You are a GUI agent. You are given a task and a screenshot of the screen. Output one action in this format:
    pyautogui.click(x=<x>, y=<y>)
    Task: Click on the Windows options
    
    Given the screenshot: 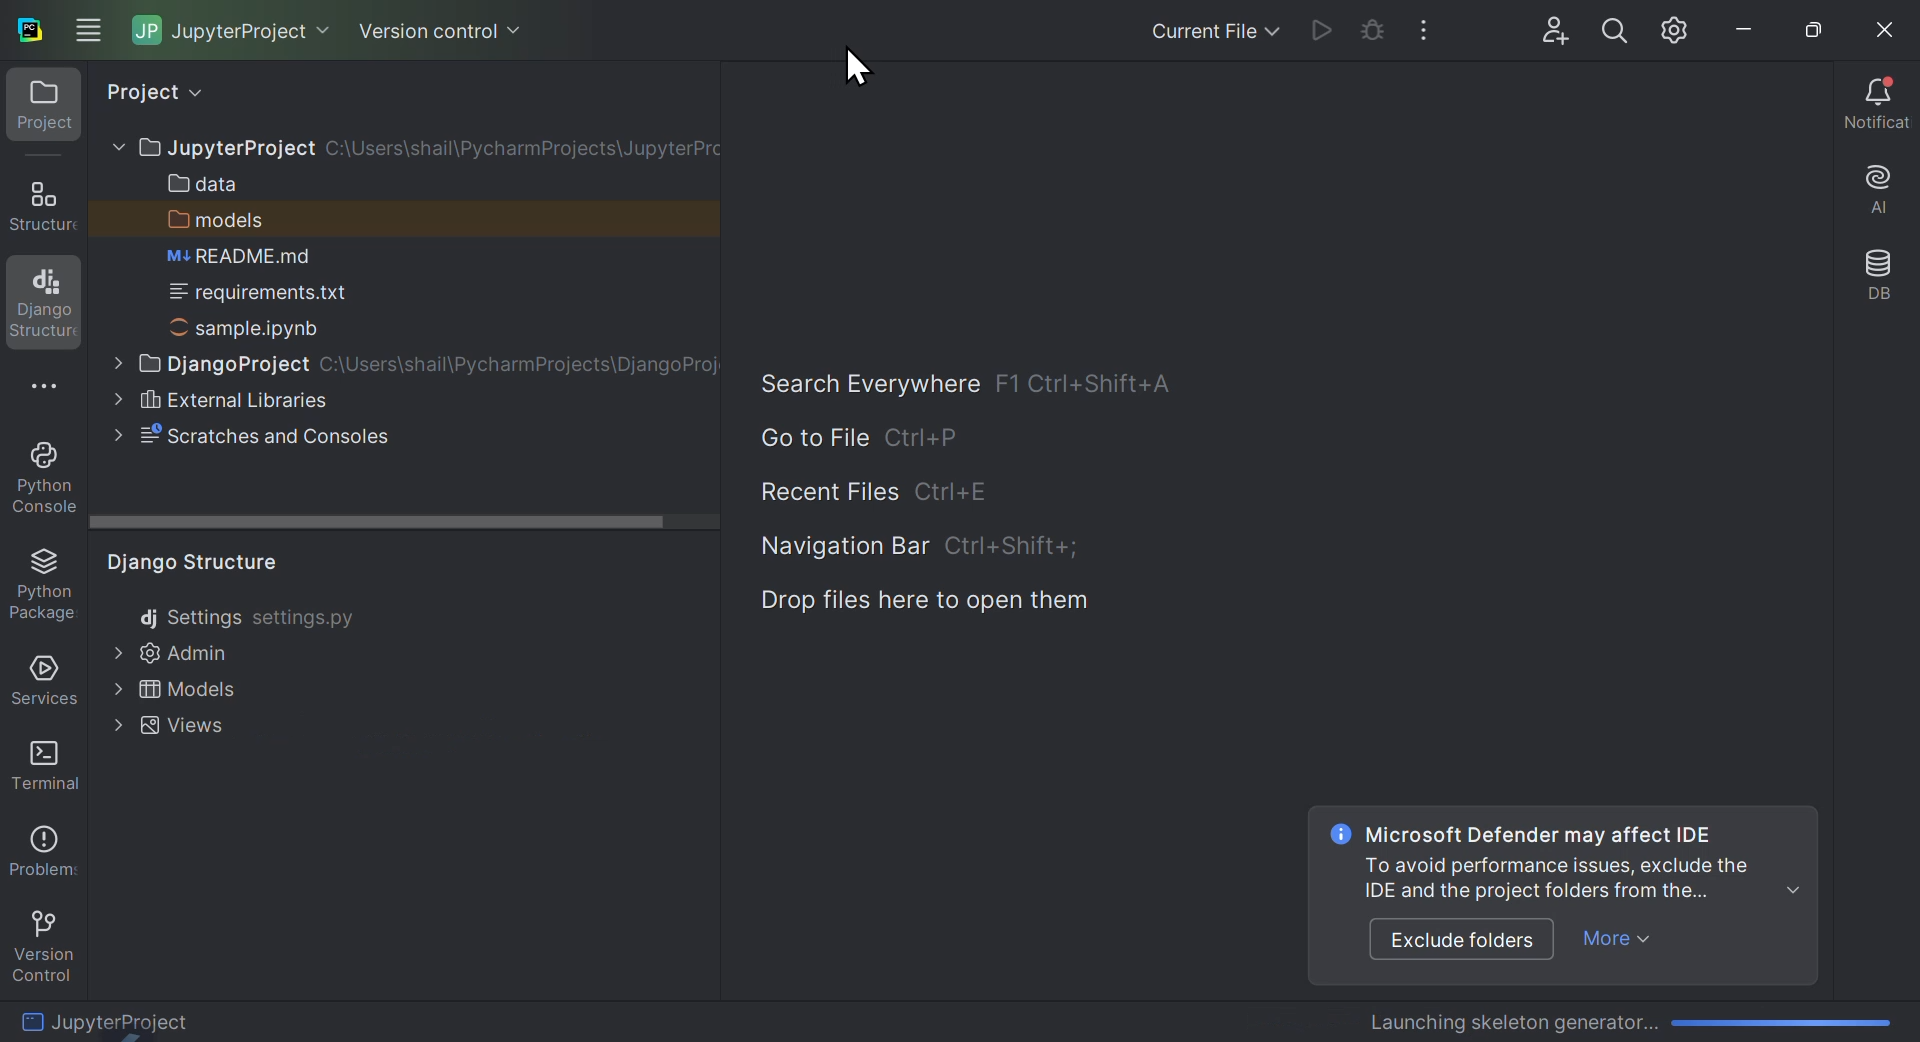 What is the action you would take?
    pyautogui.click(x=86, y=25)
    